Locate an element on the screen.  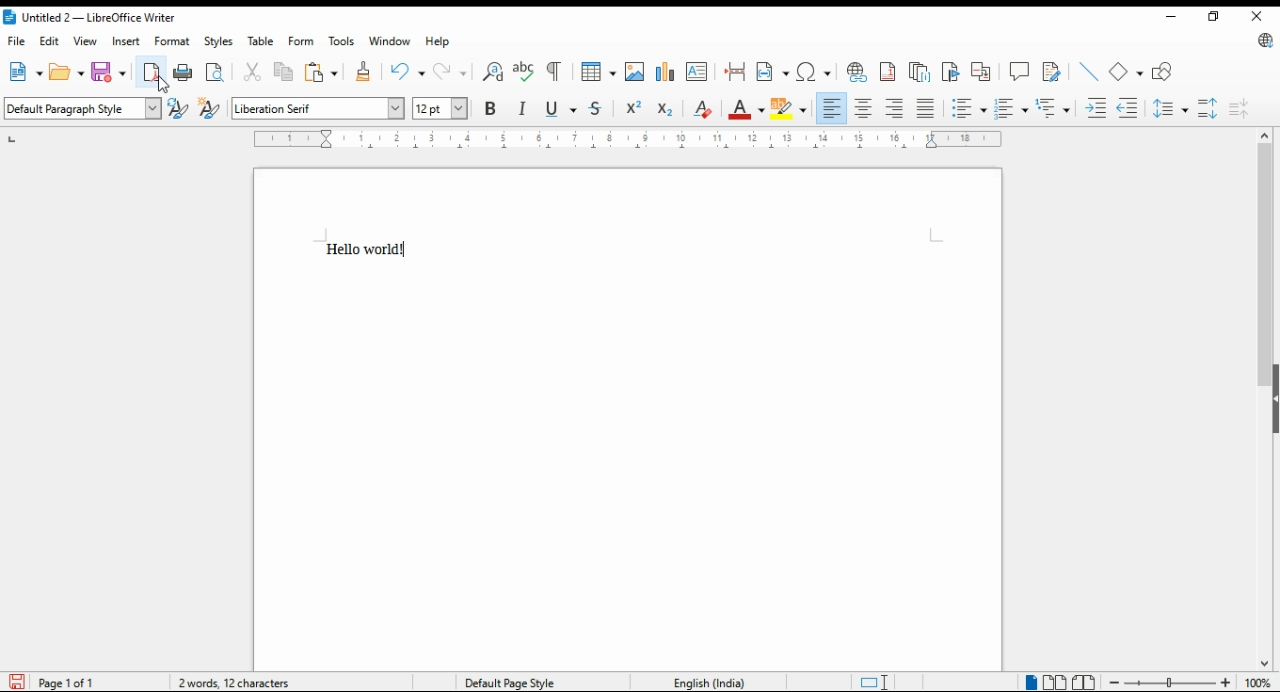
redo is located at coordinates (448, 72).